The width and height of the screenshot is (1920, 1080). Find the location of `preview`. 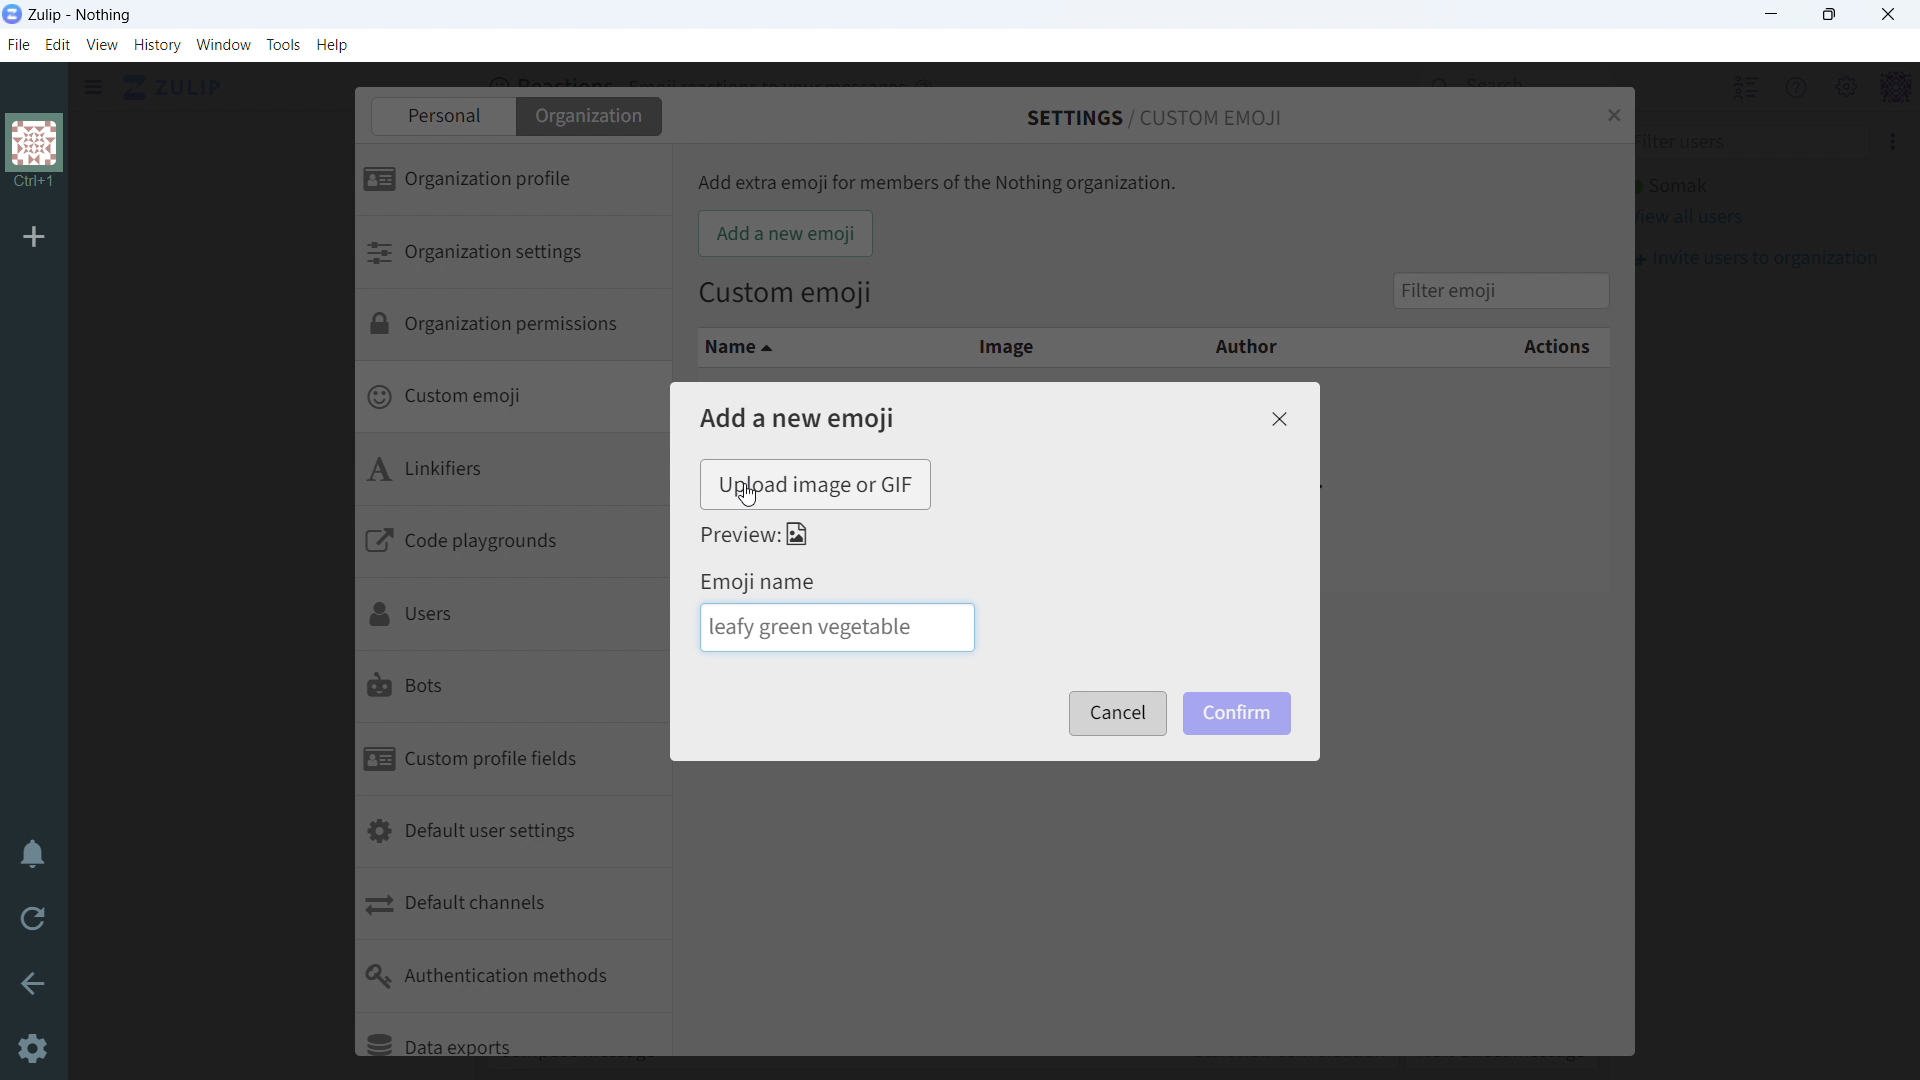

preview is located at coordinates (754, 535).